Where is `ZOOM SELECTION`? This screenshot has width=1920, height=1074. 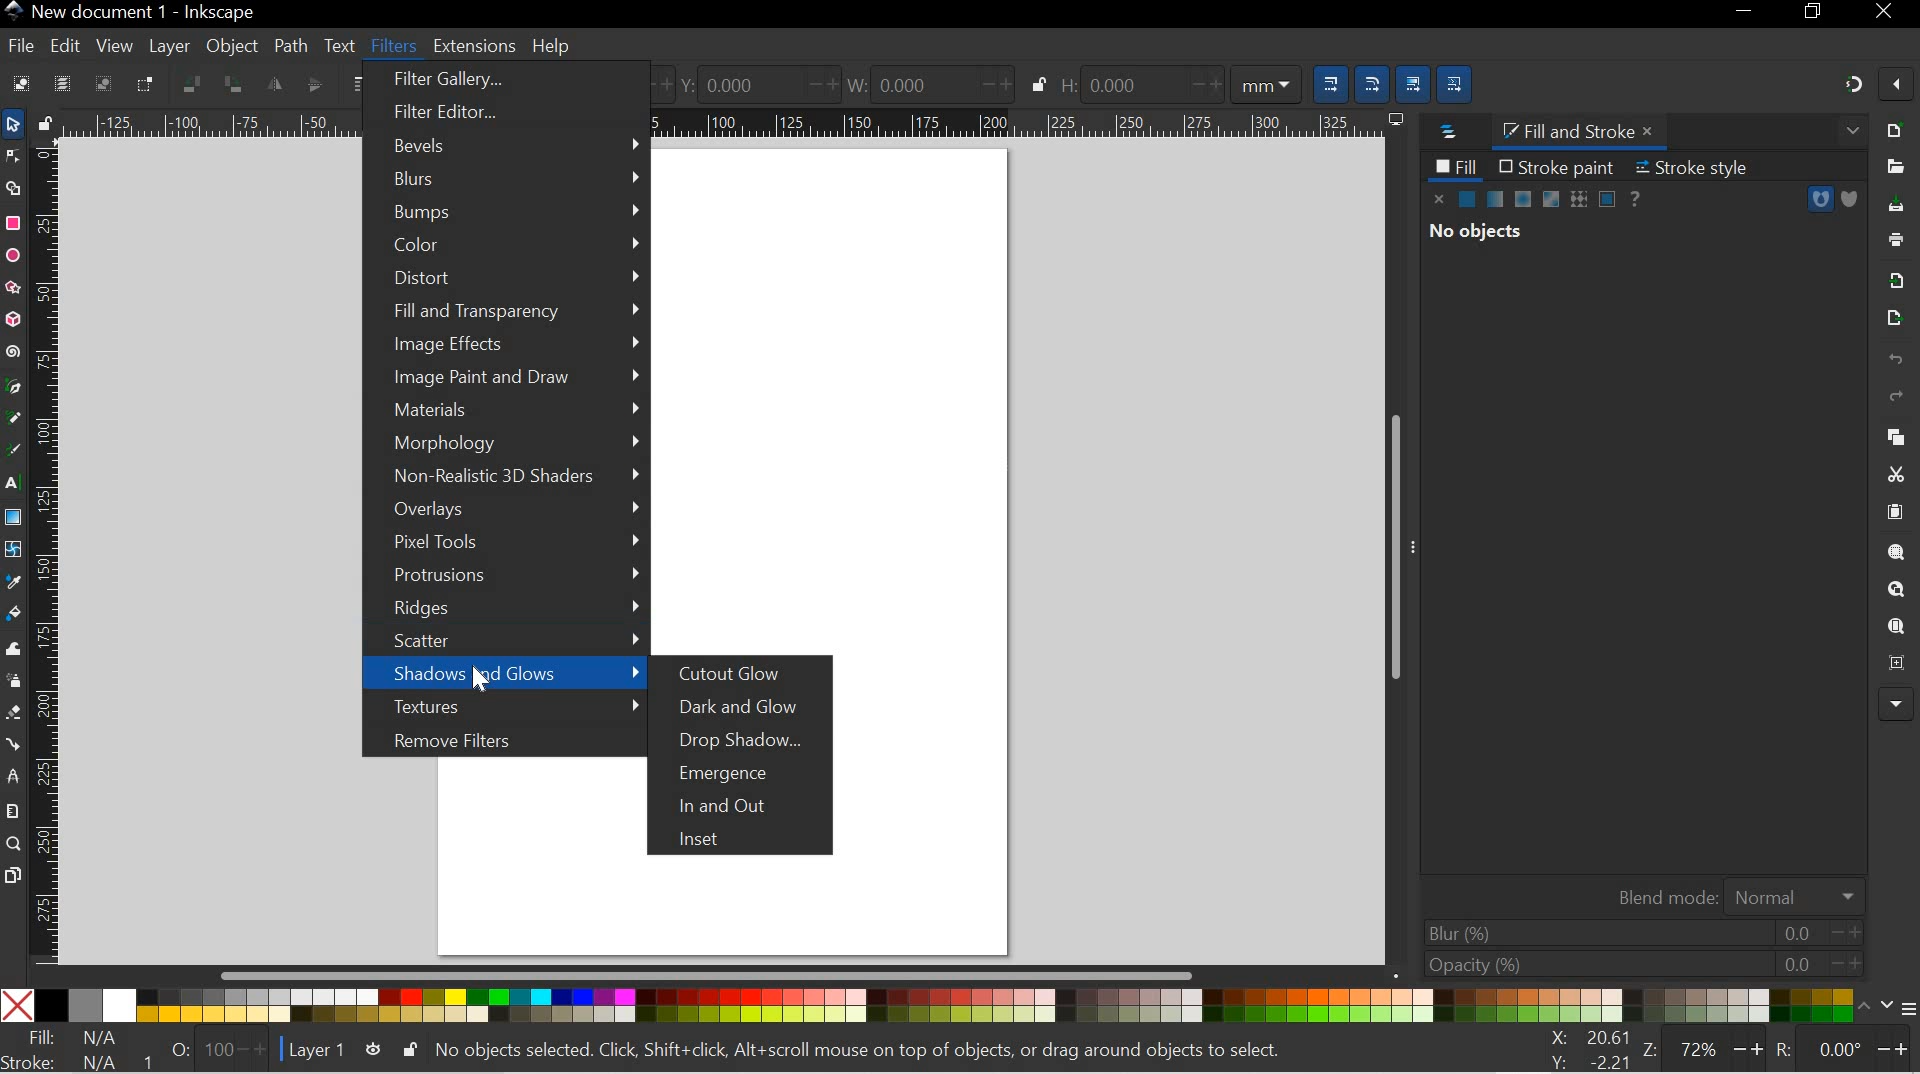 ZOOM SELECTION is located at coordinates (1898, 552).